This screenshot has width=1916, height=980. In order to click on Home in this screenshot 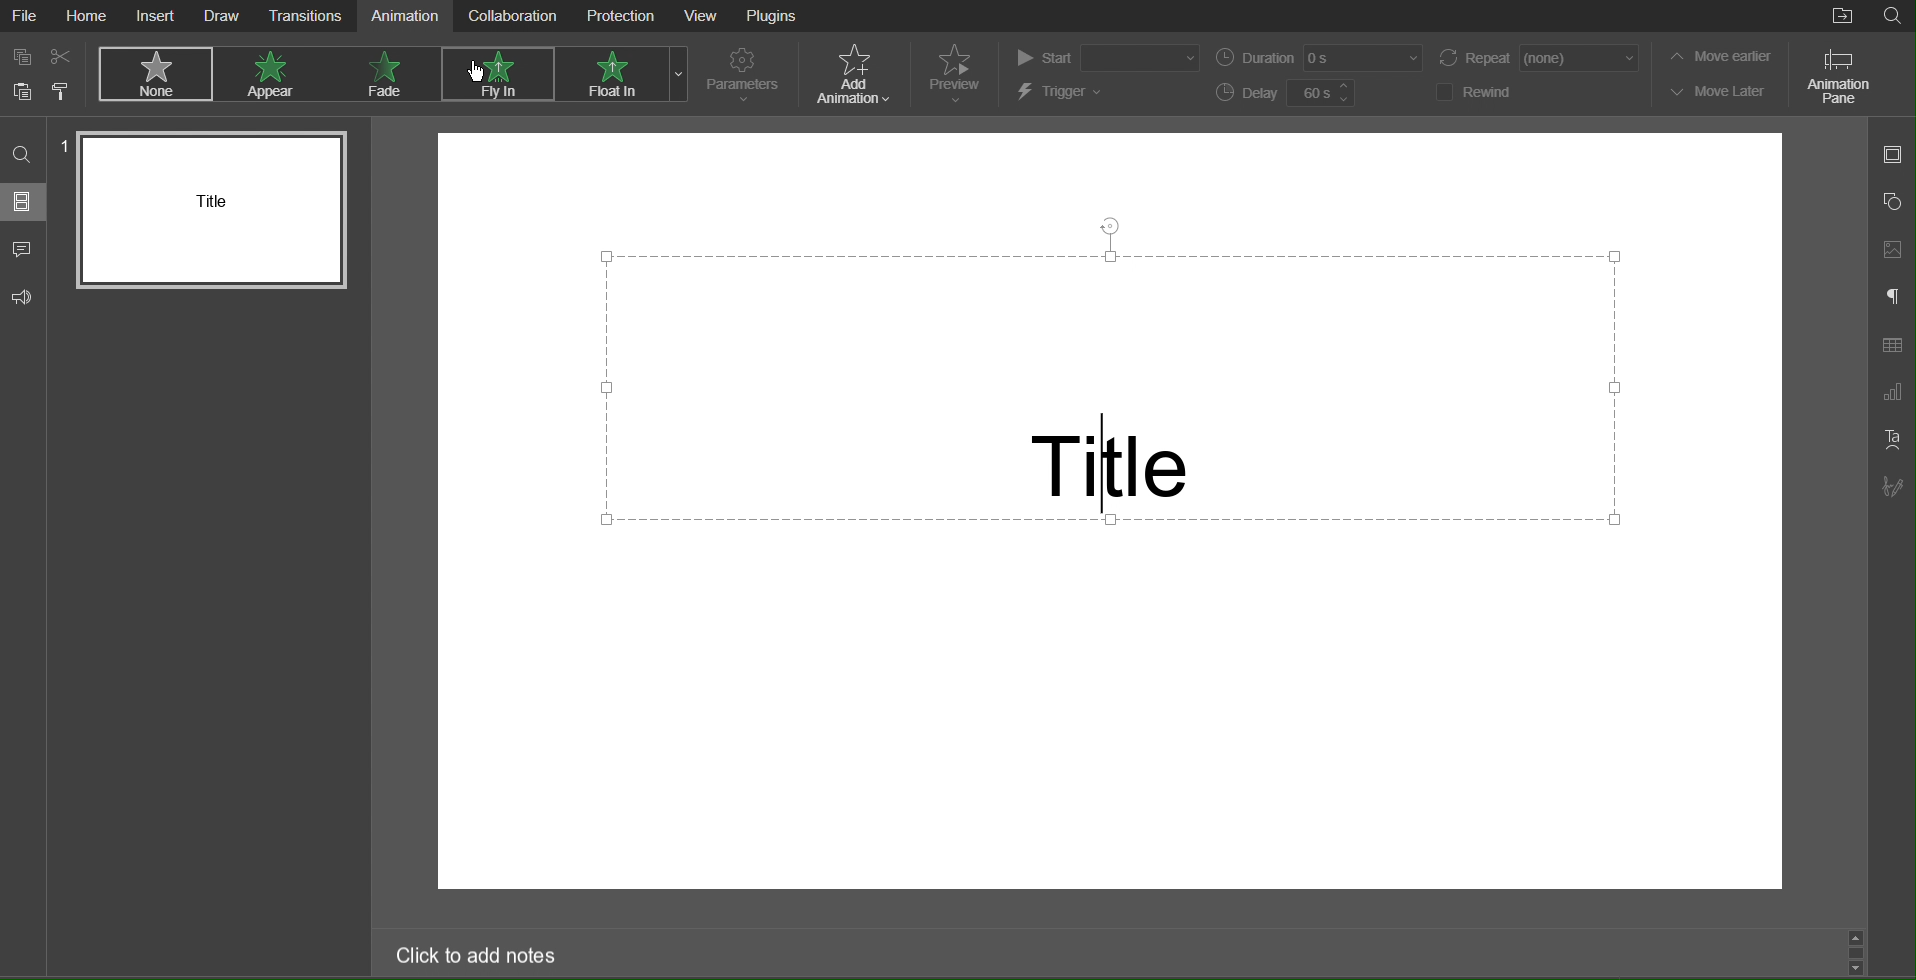, I will do `click(88, 15)`.